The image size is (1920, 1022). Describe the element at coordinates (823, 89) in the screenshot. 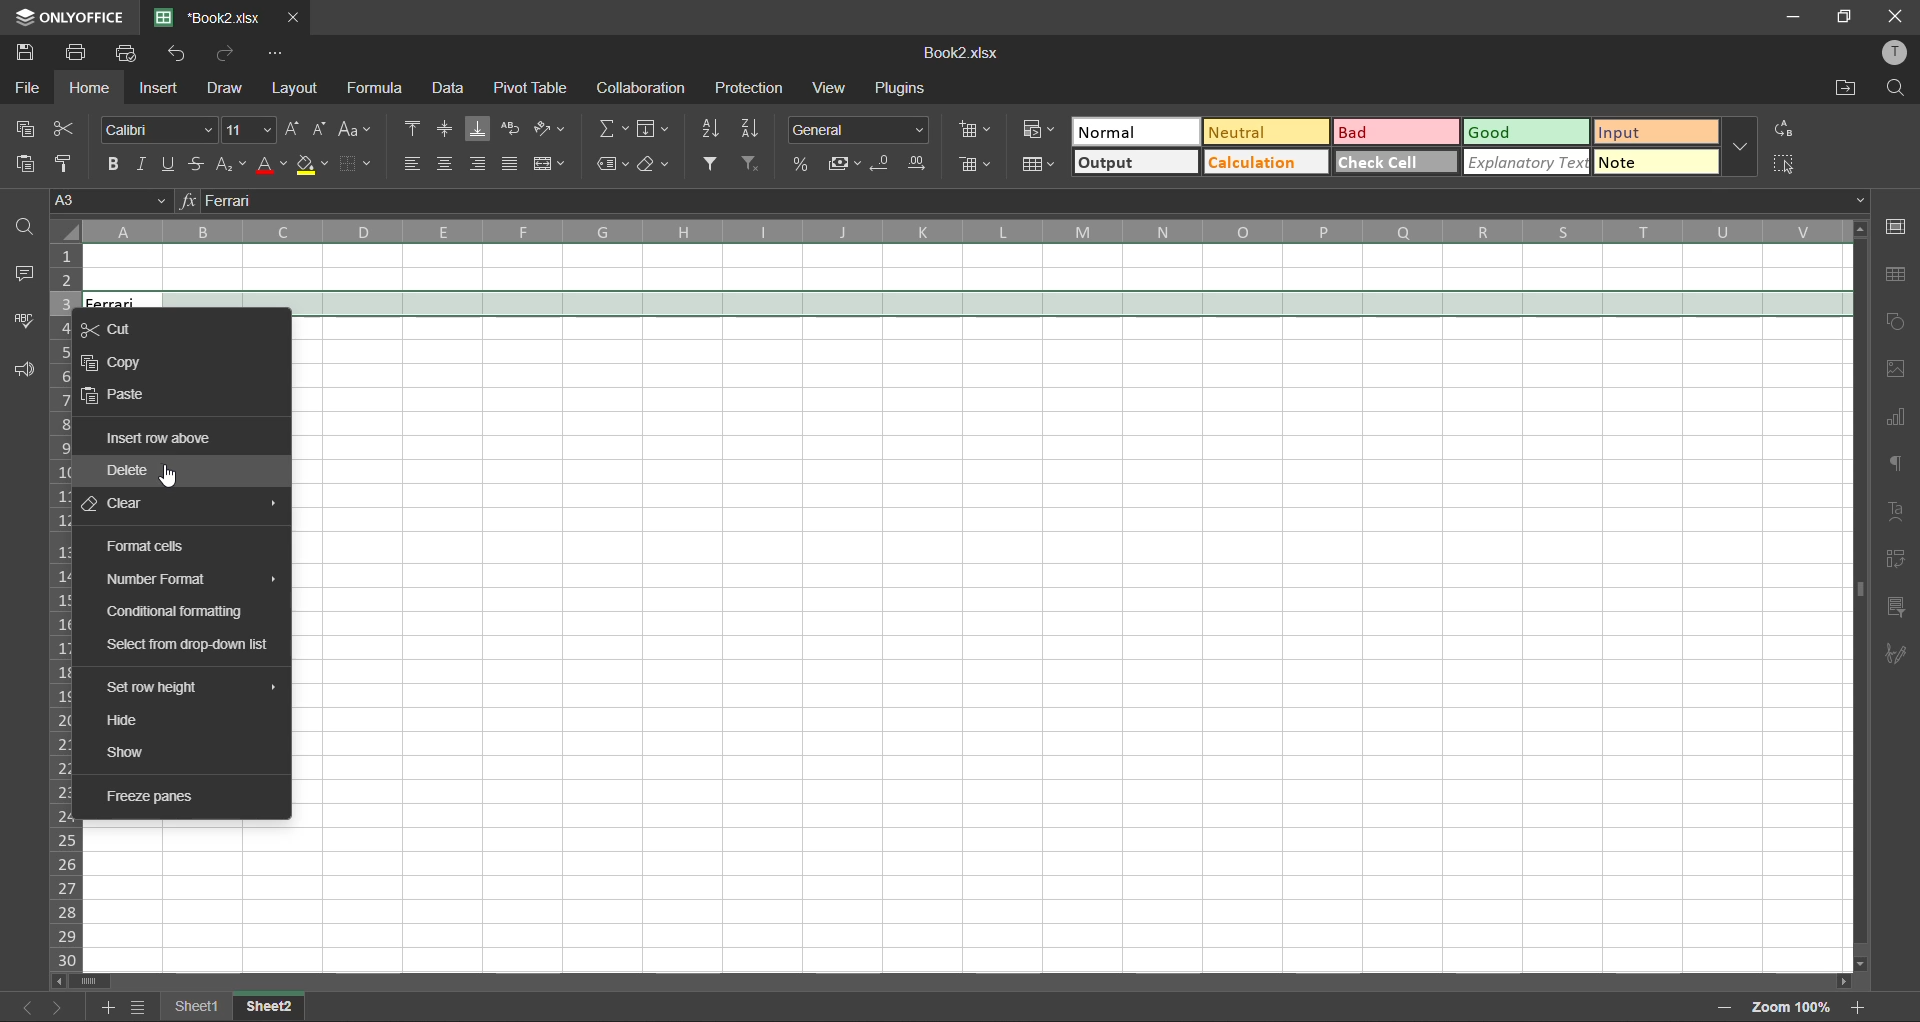

I see `view` at that location.